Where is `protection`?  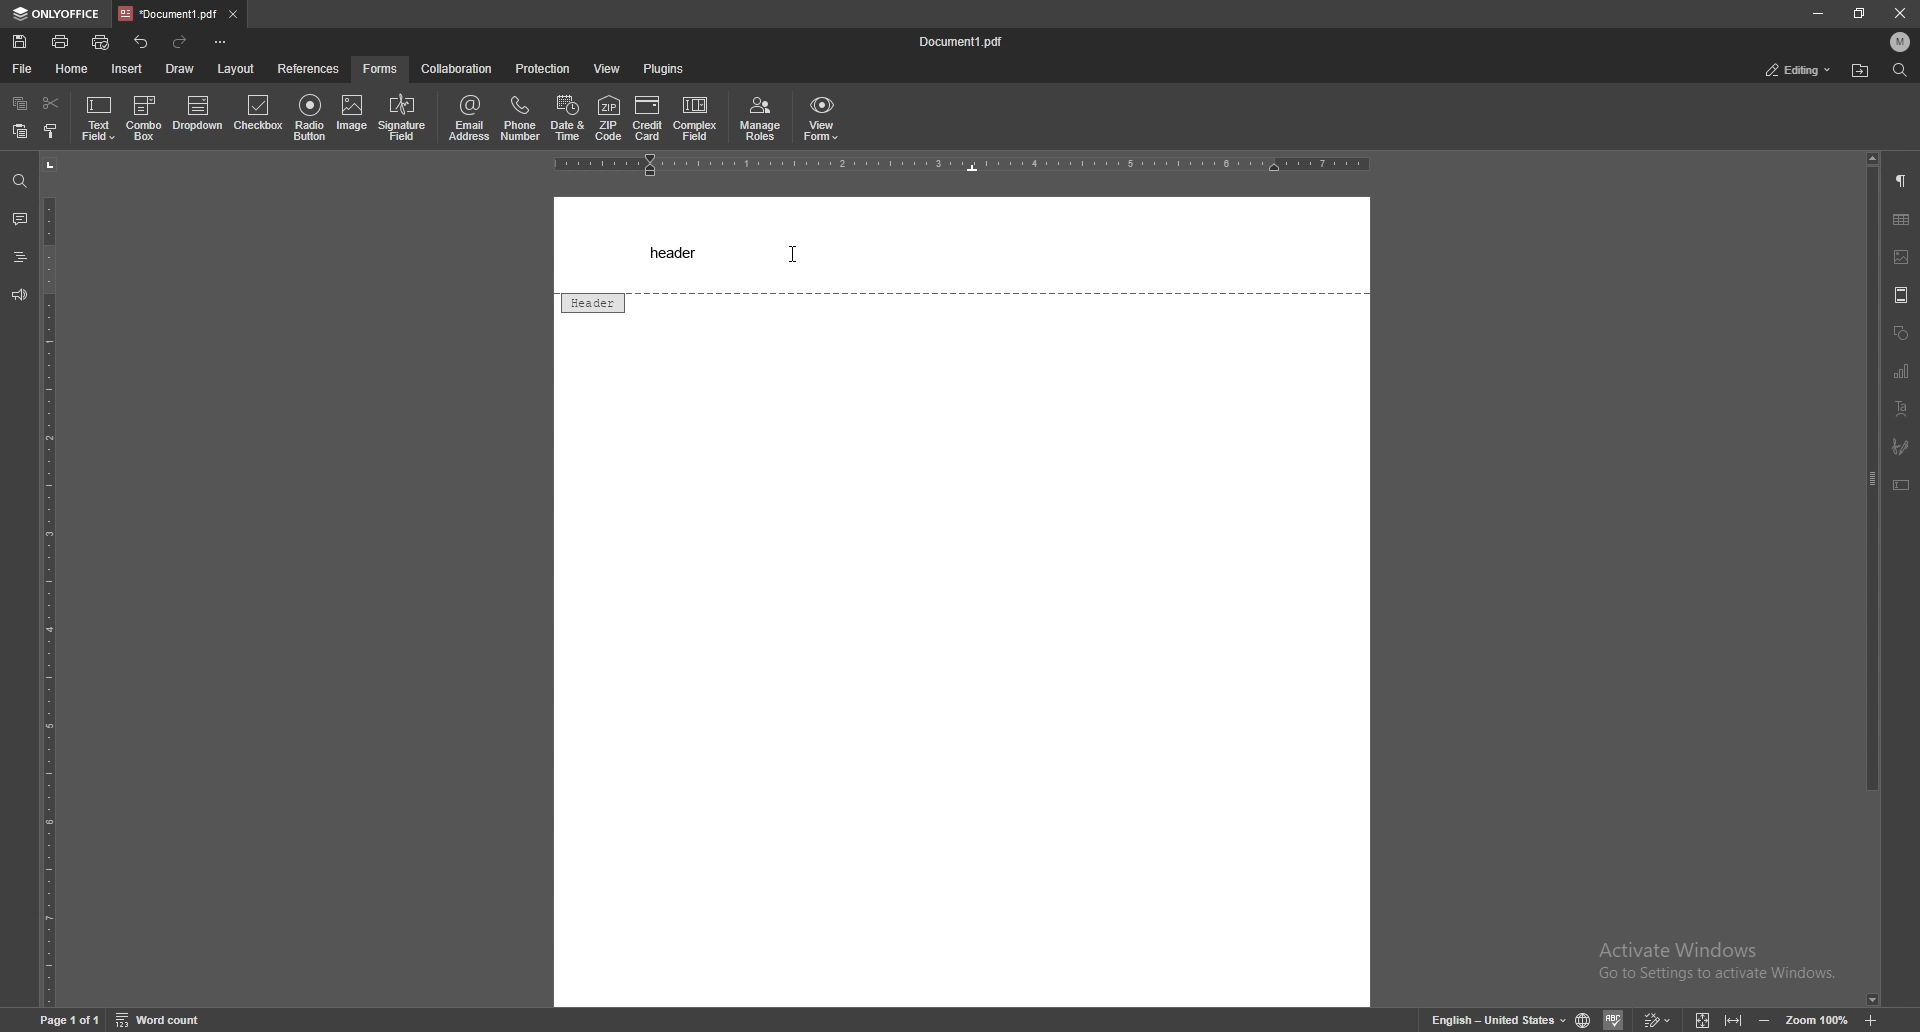 protection is located at coordinates (545, 69).